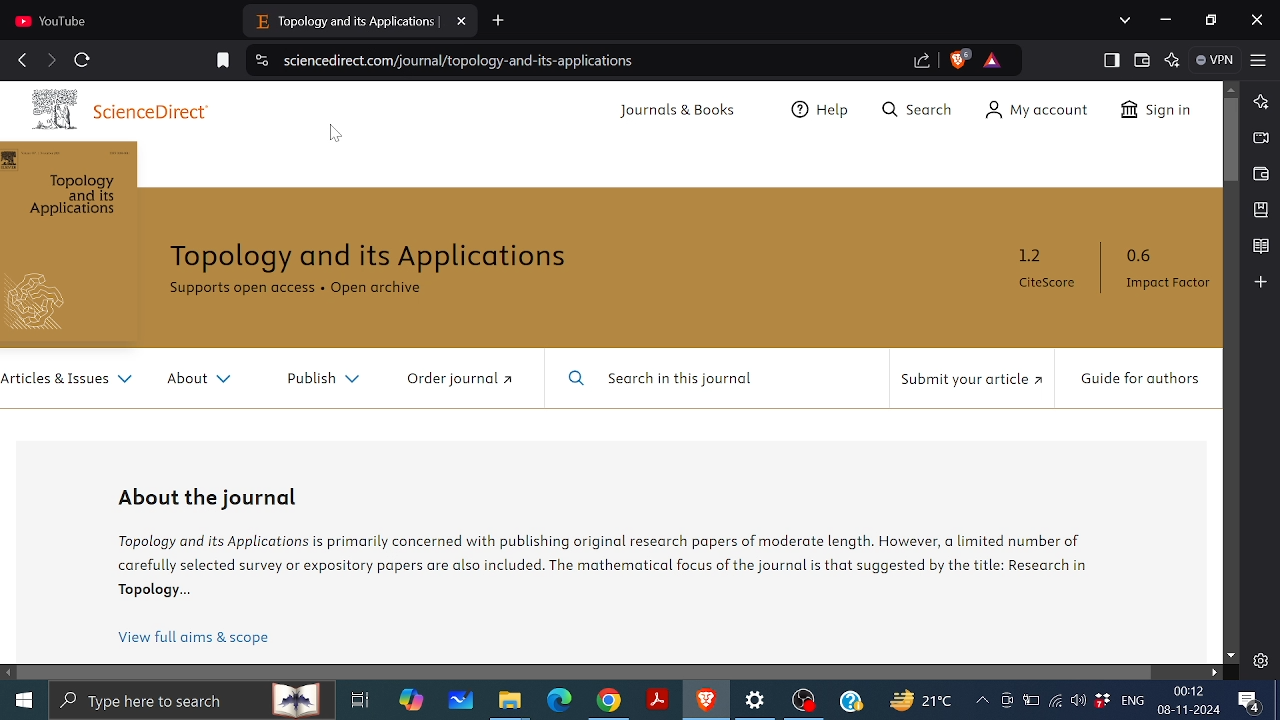  What do you see at coordinates (1191, 700) in the screenshot?
I see `Time and date` at bounding box center [1191, 700].